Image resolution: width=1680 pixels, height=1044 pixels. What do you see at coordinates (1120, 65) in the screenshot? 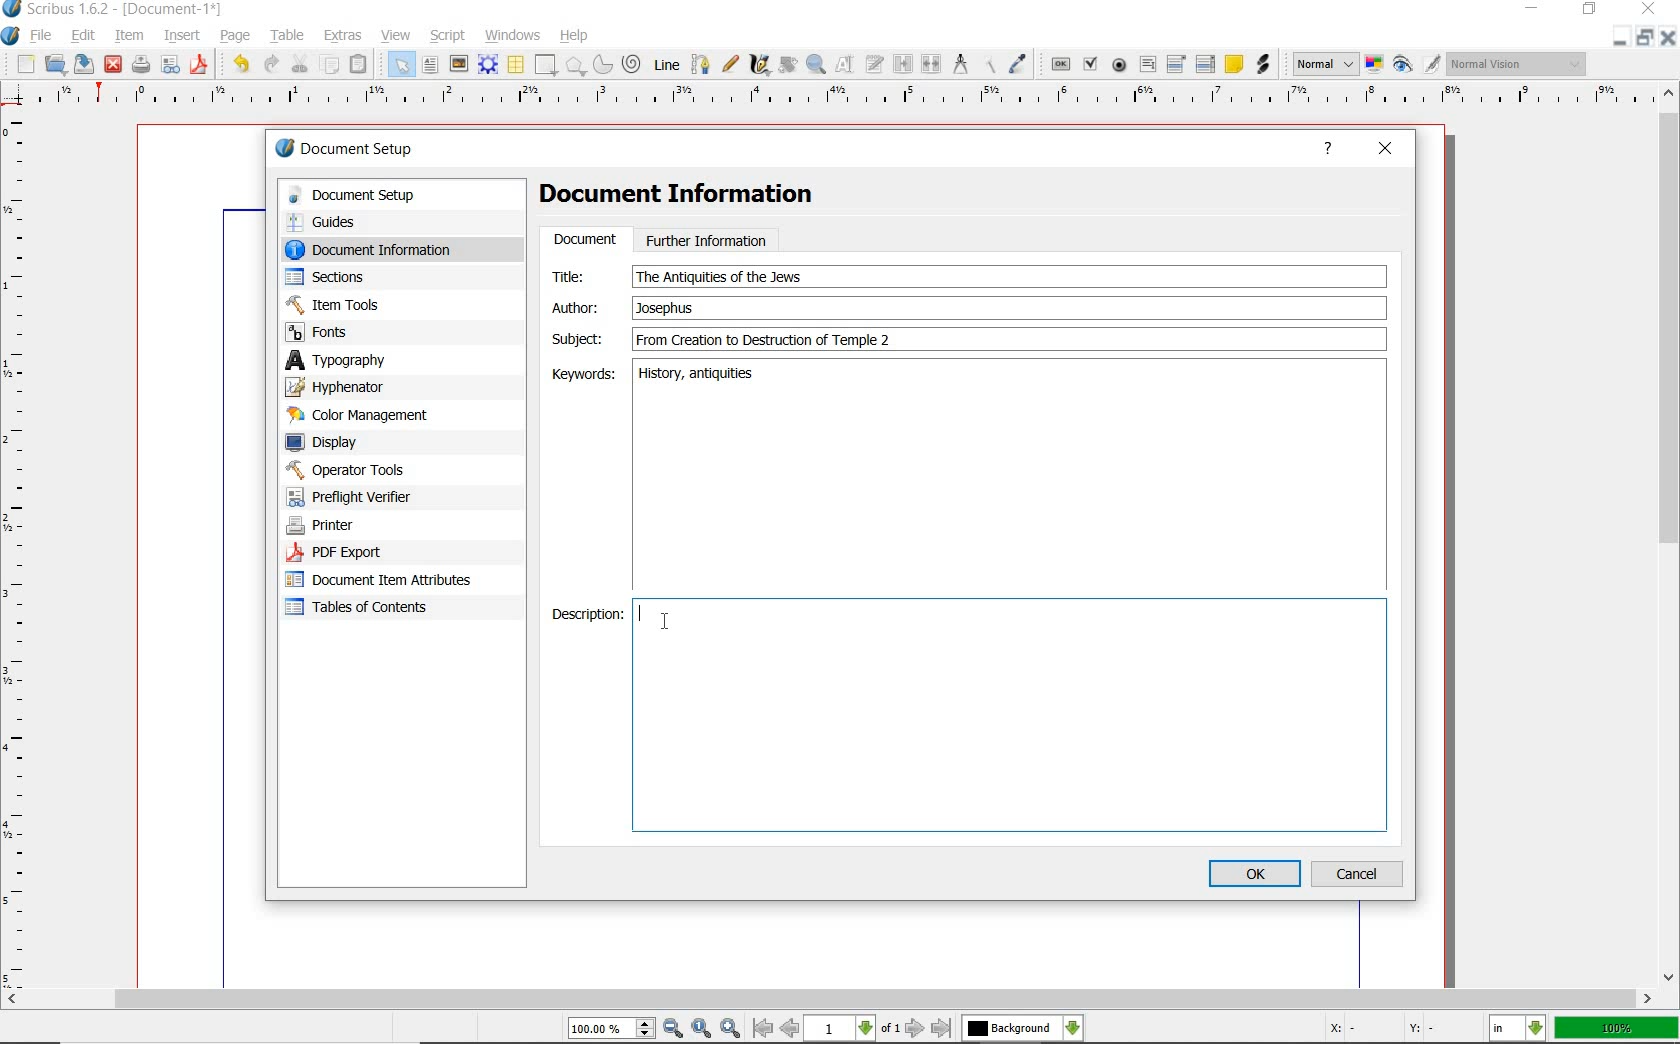
I see `pdf radio button` at bounding box center [1120, 65].